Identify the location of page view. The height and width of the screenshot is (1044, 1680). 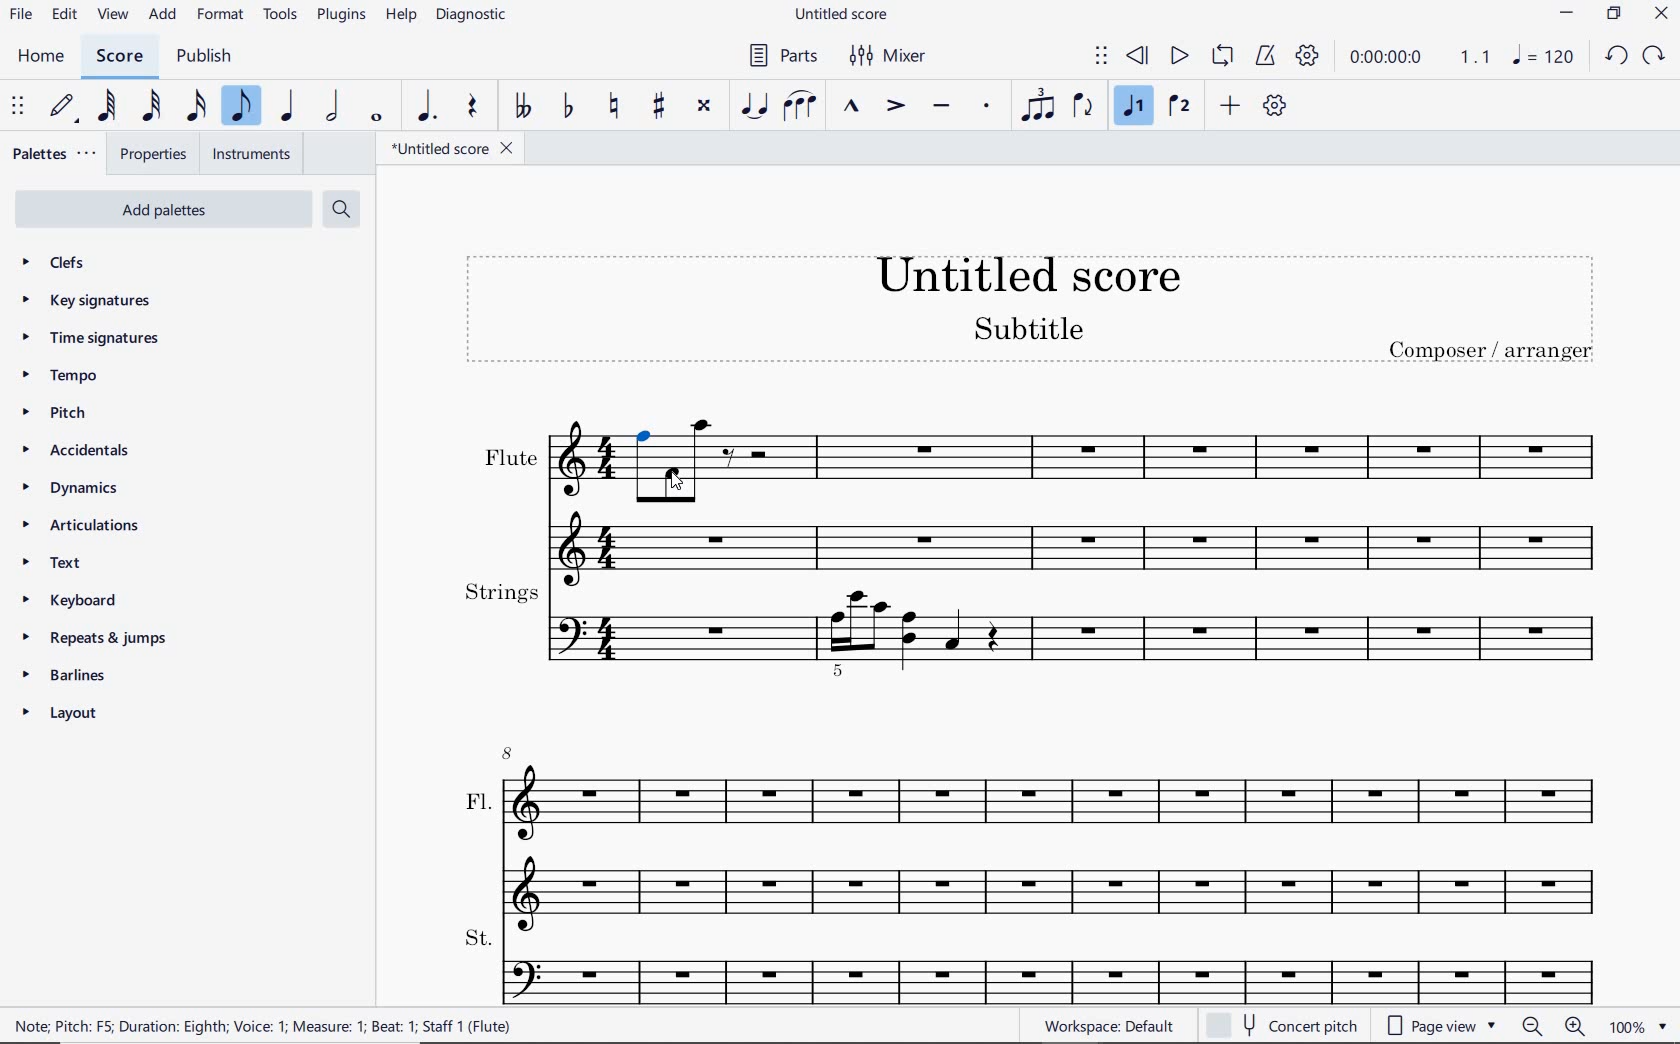
(1440, 1026).